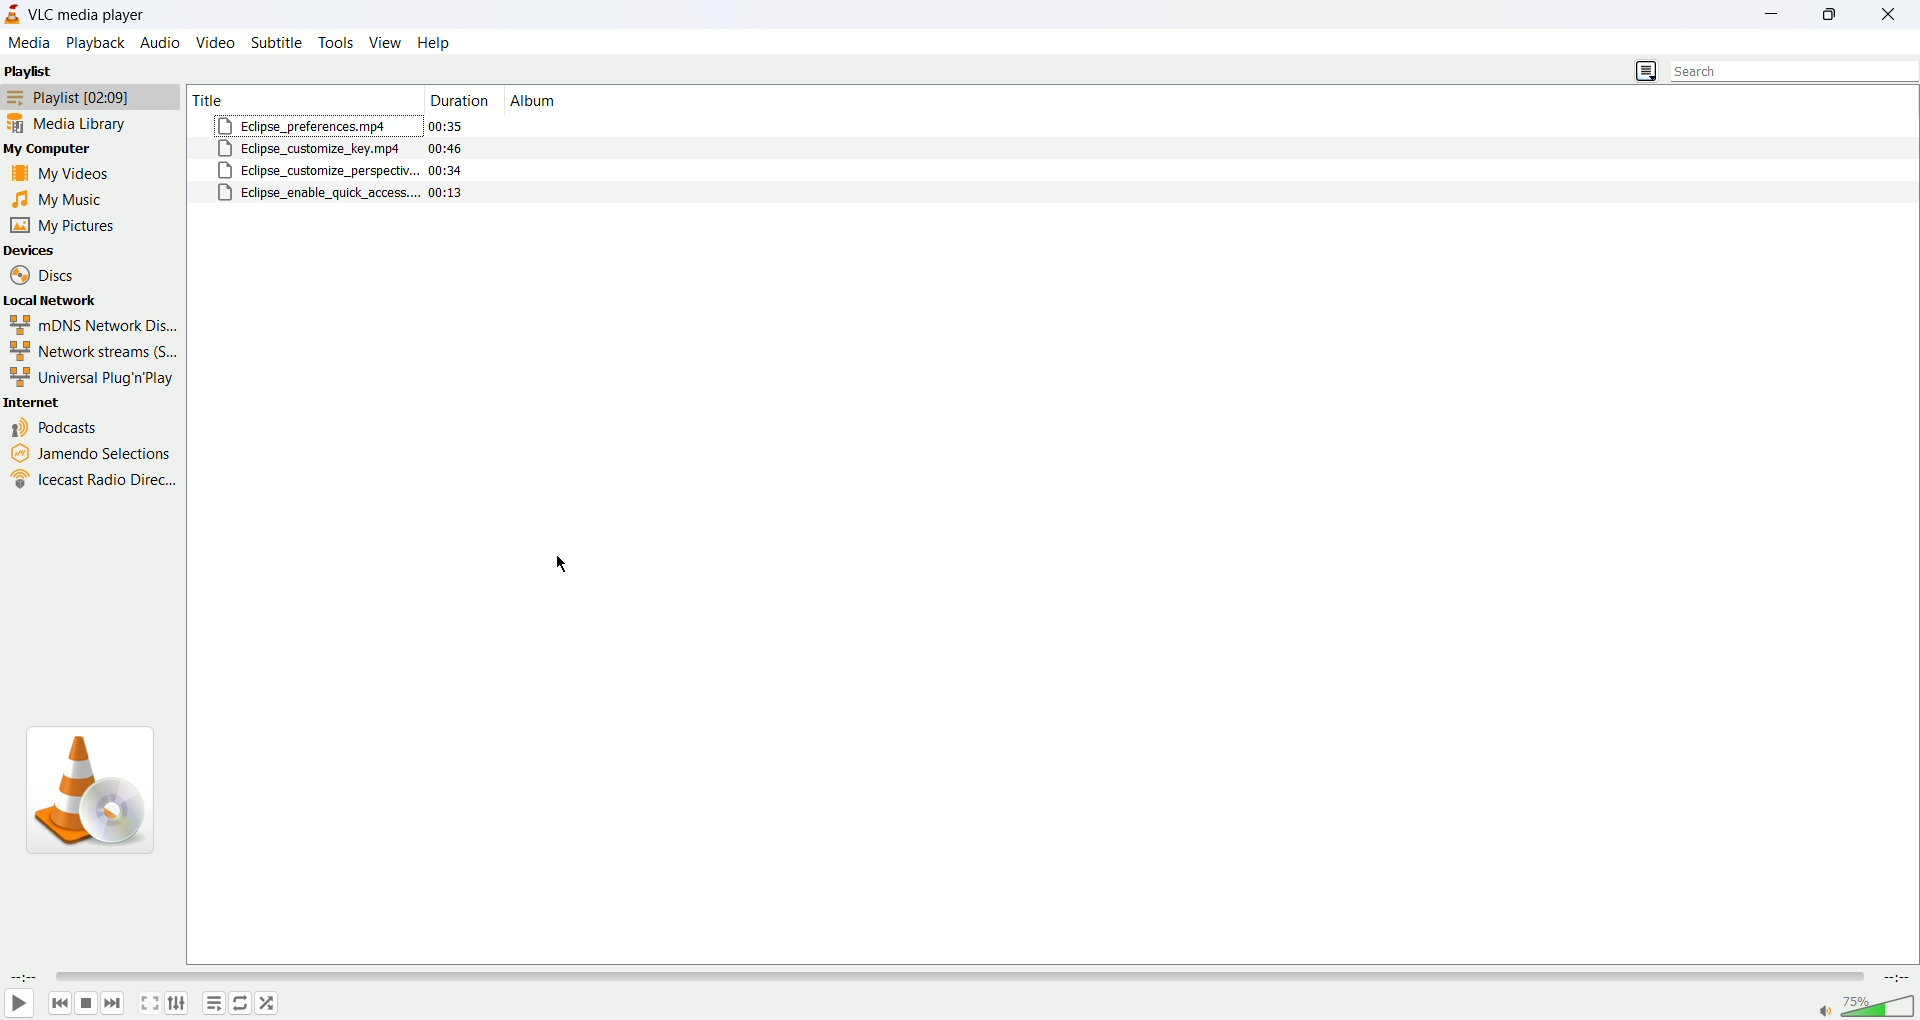 This screenshot has width=1920, height=1020. Describe the element at coordinates (1780, 15) in the screenshot. I see `minimize` at that location.